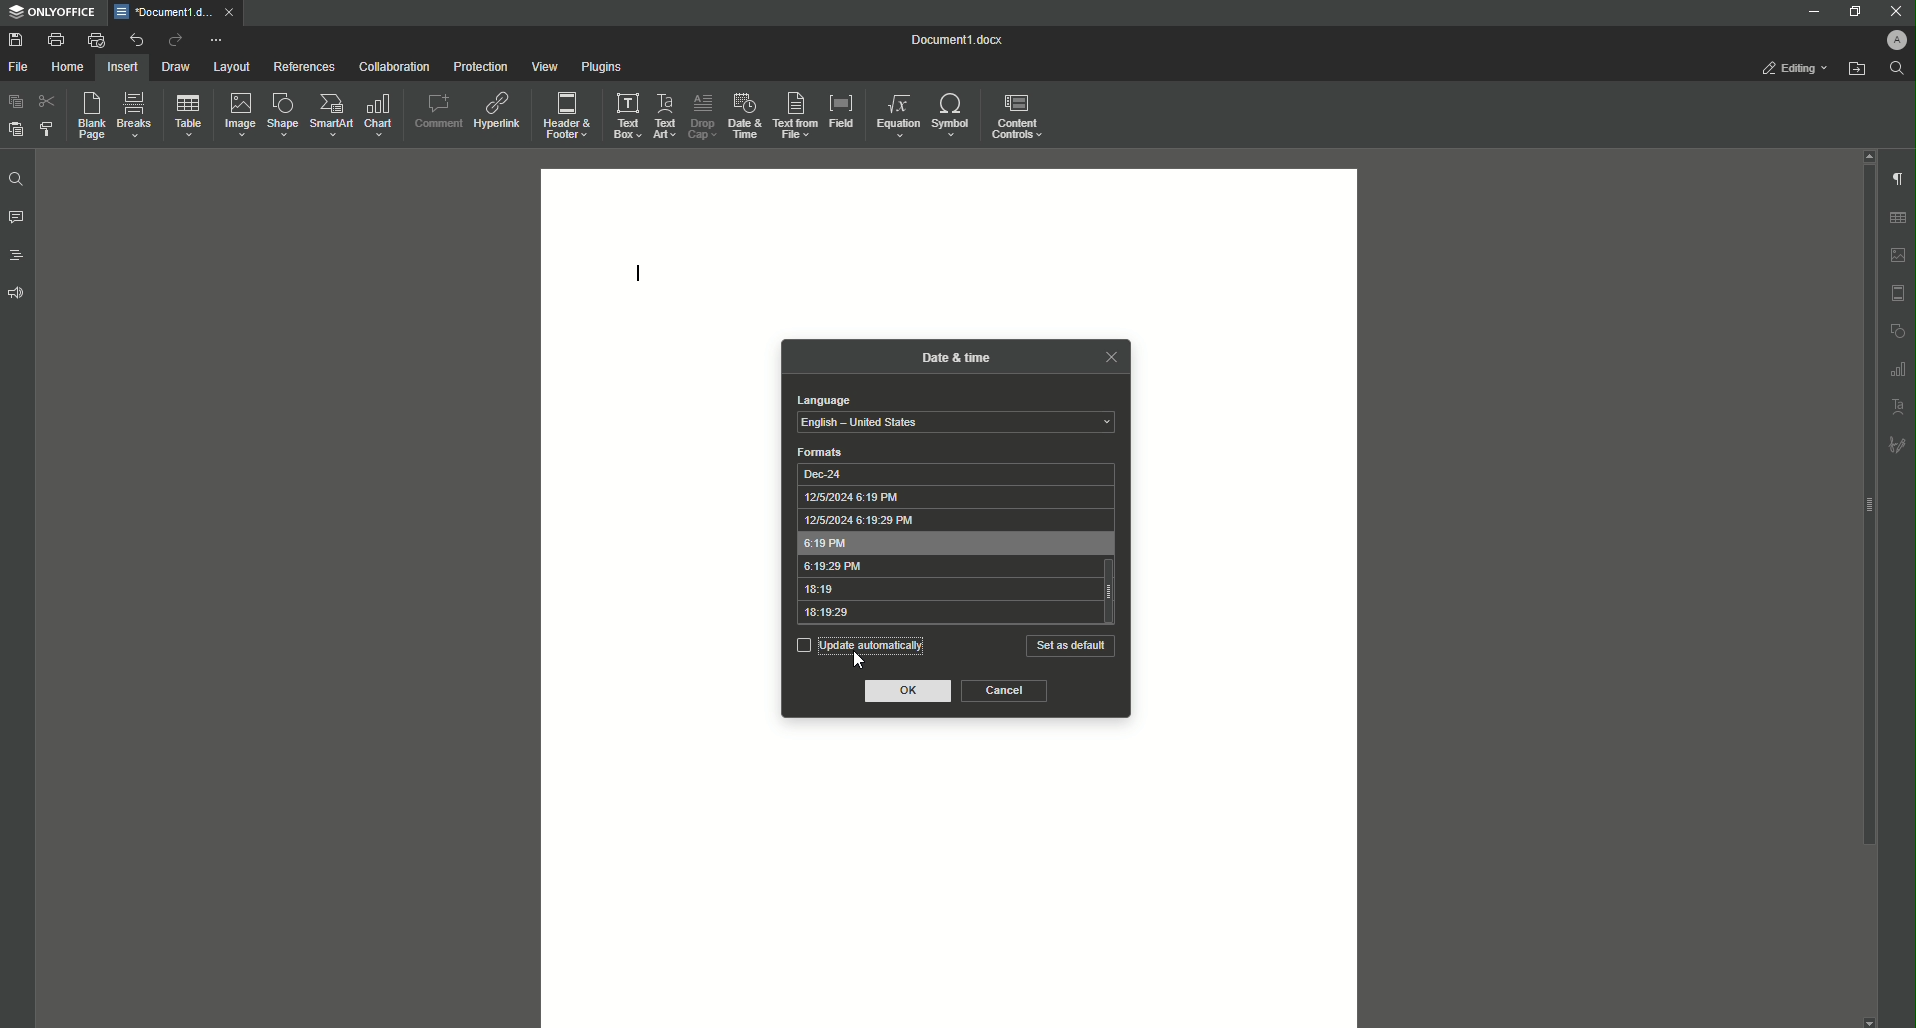  What do you see at coordinates (567, 112) in the screenshot?
I see `Header and Footer` at bounding box center [567, 112].